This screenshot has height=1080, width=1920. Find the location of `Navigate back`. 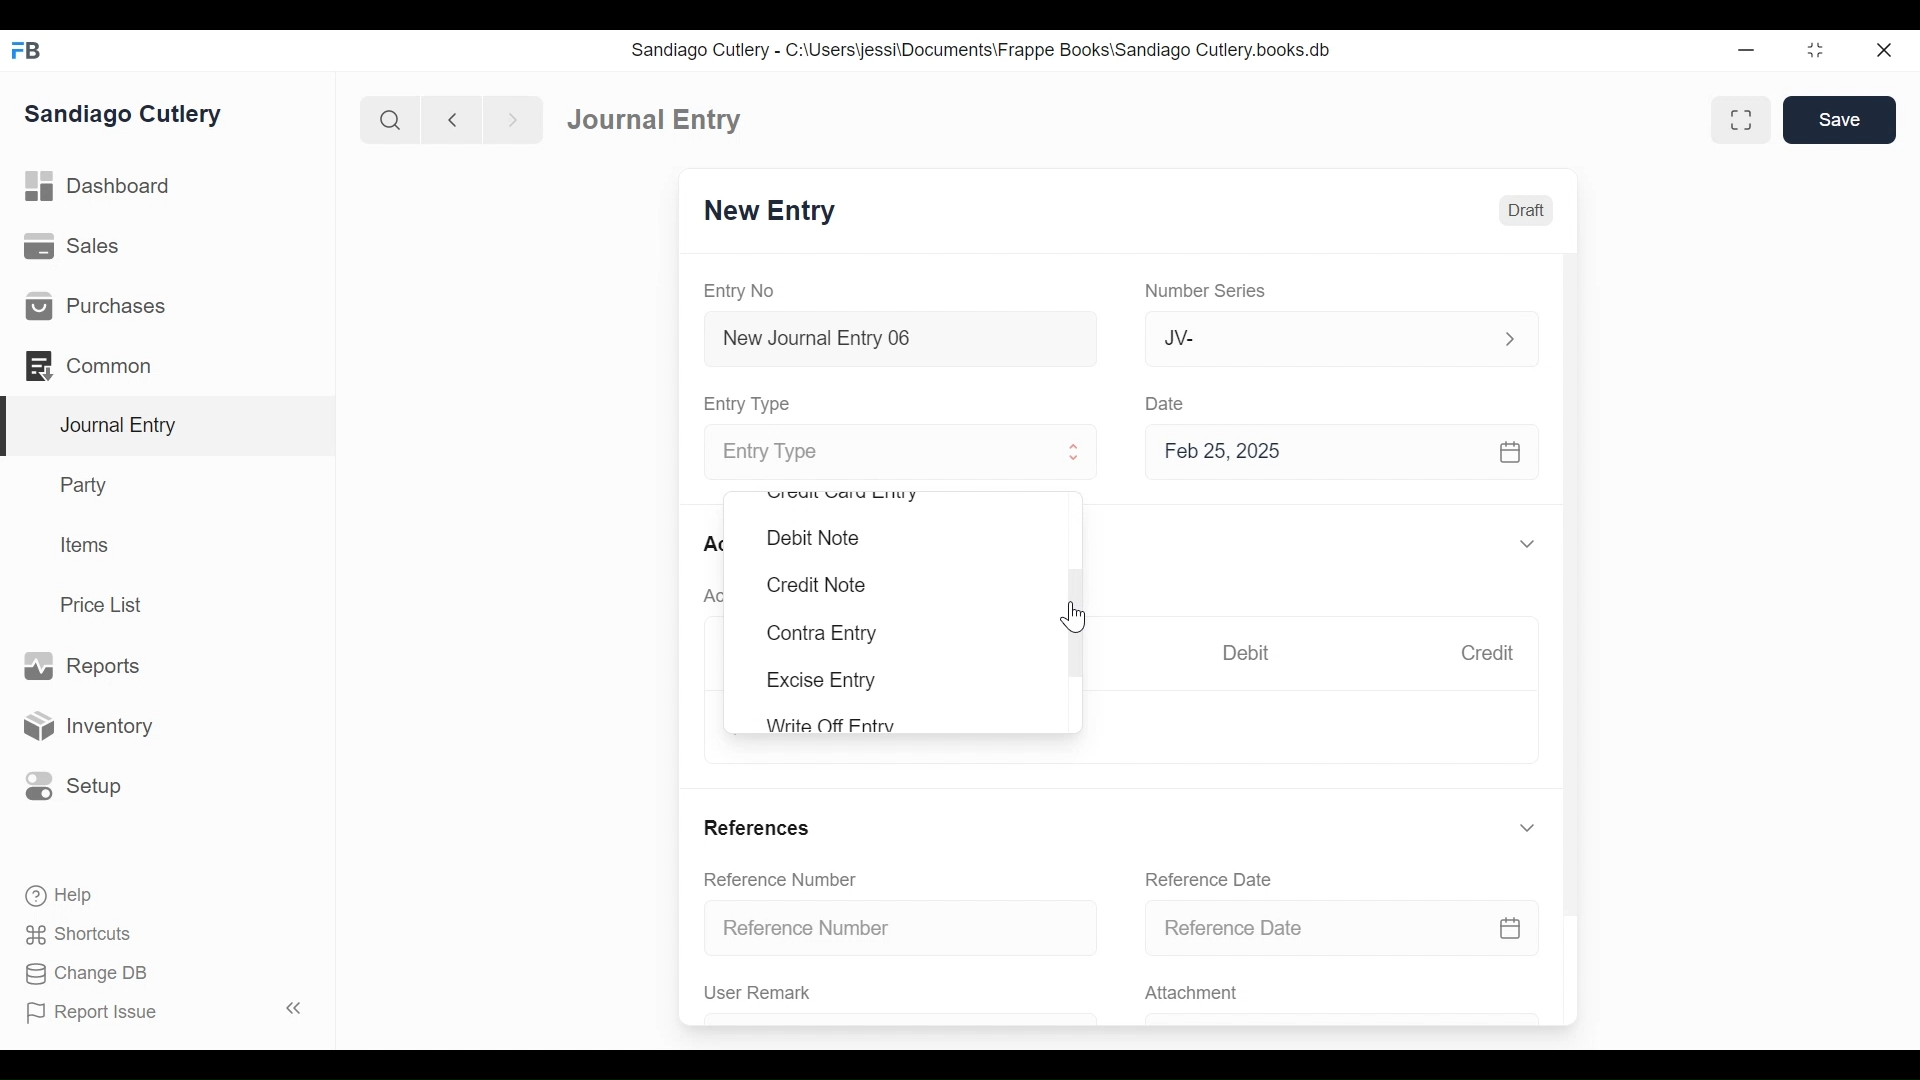

Navigate back is located at coordinates (452, 122).